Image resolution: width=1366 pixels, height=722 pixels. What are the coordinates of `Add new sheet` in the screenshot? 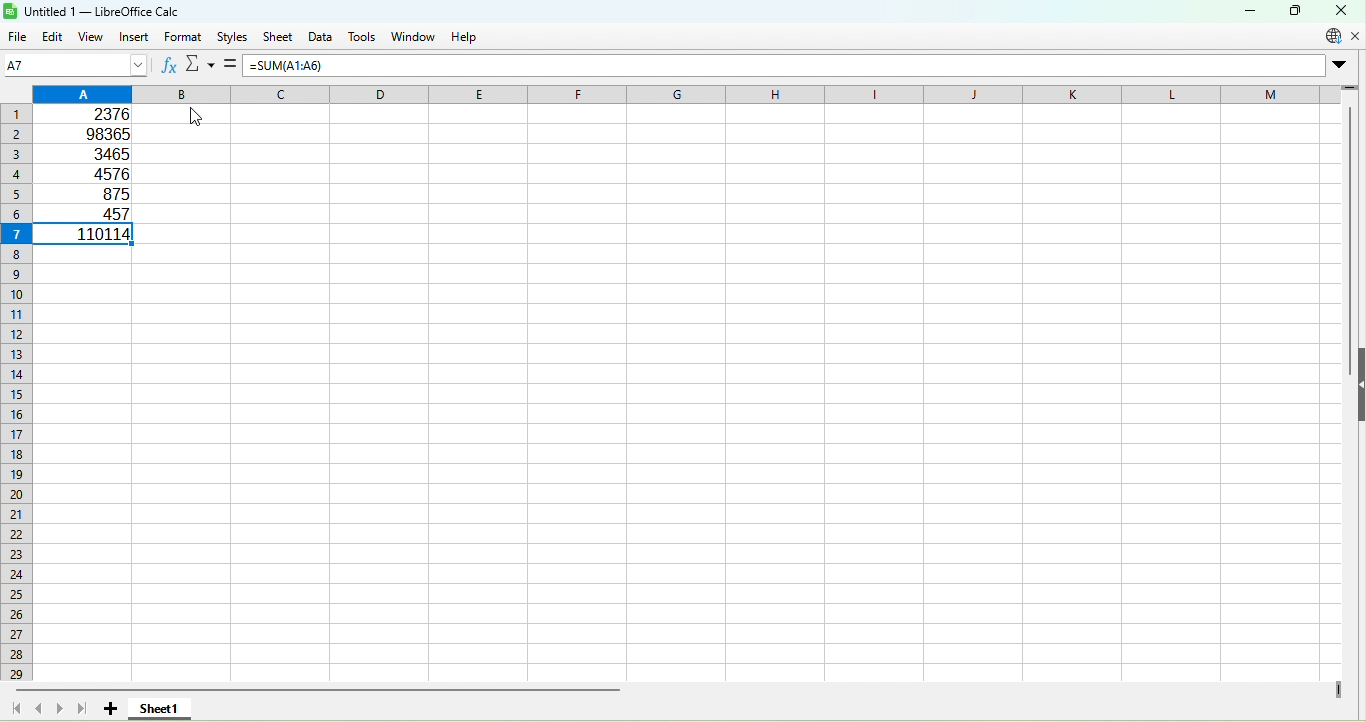 It's located at (111, 711).